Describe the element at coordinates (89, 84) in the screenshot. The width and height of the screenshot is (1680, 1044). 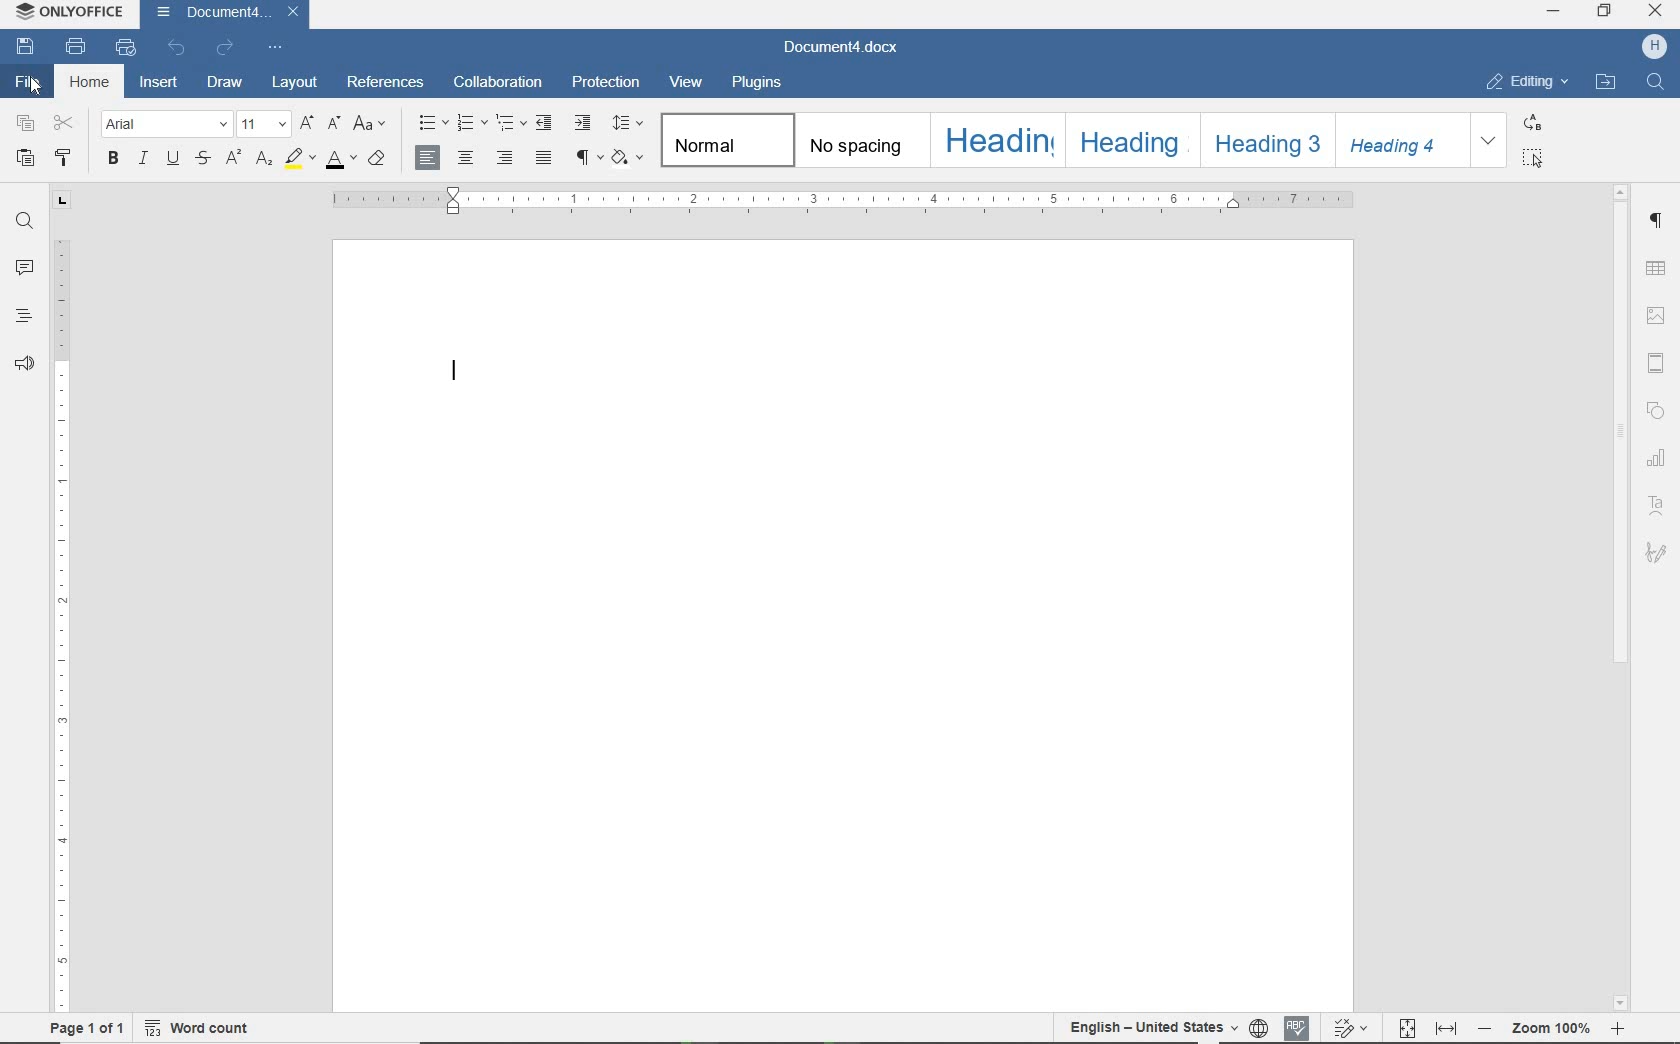
I see `home` at that location.